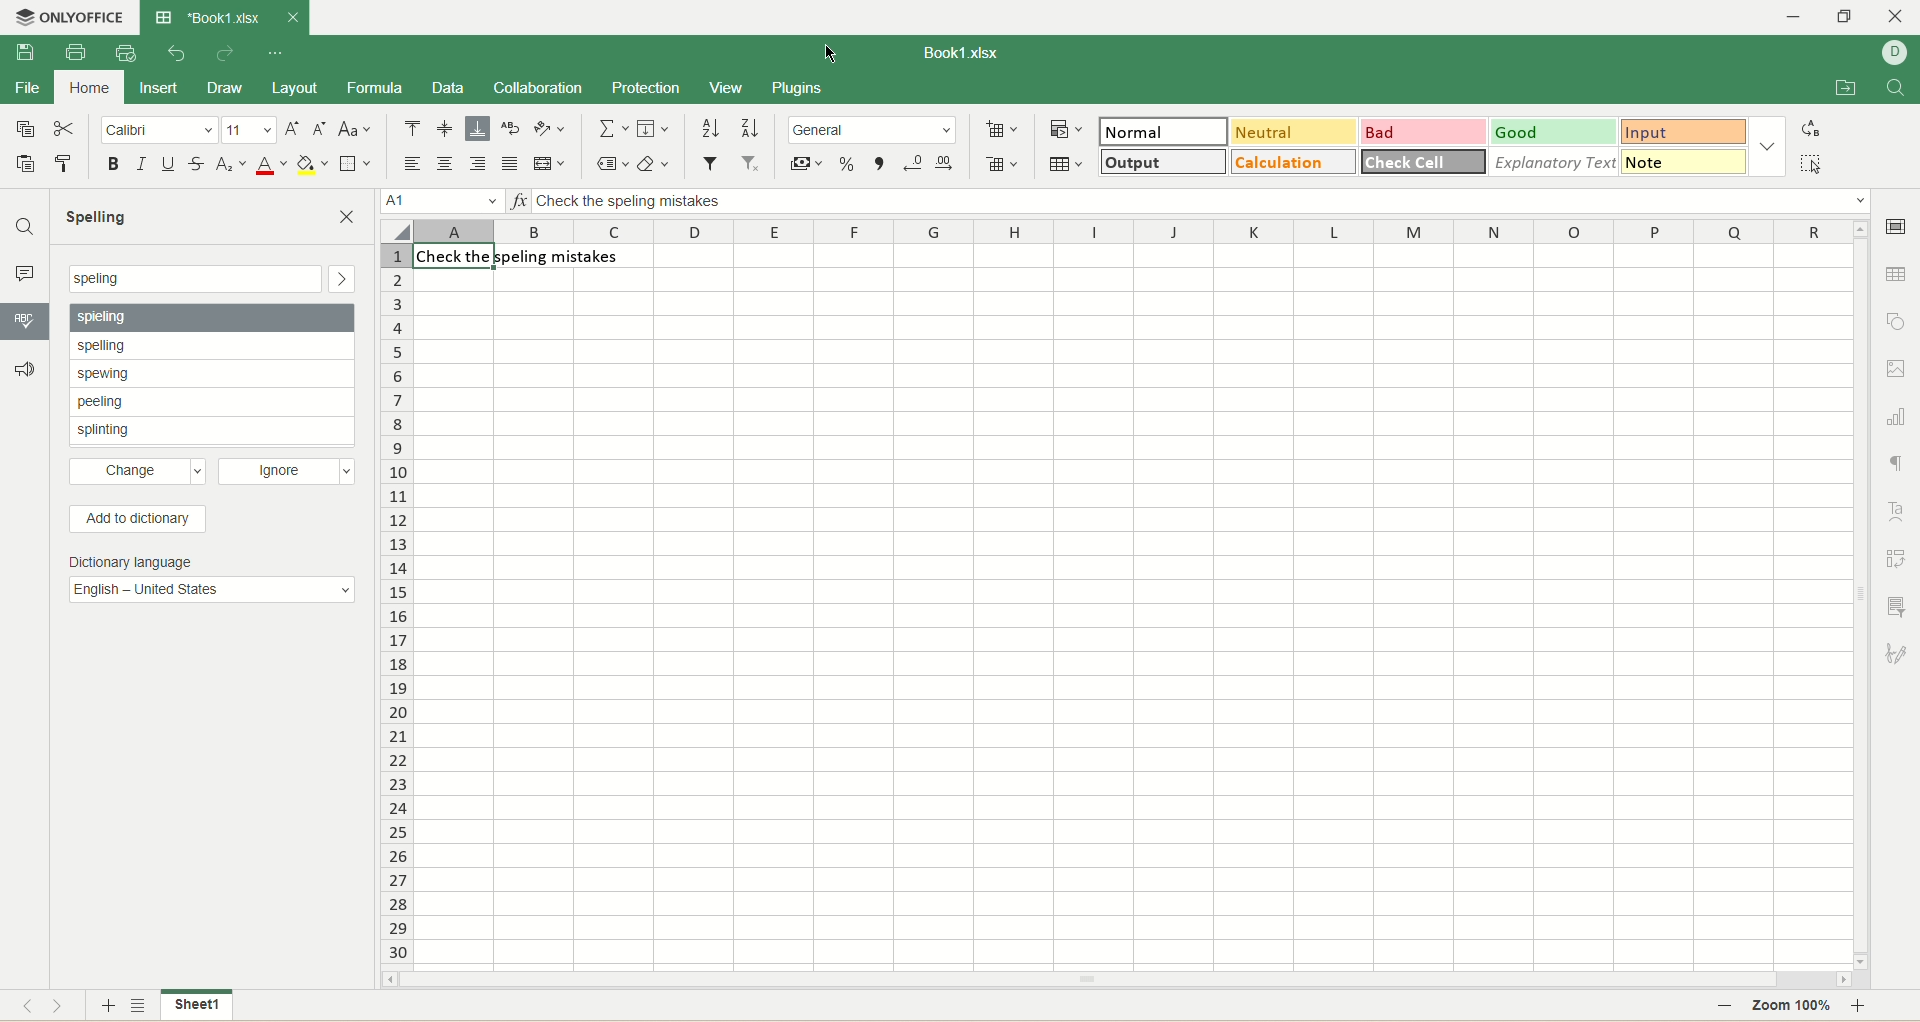 The image size is (1920, 1022). I want to click on chart settings, so click(1897, 415).